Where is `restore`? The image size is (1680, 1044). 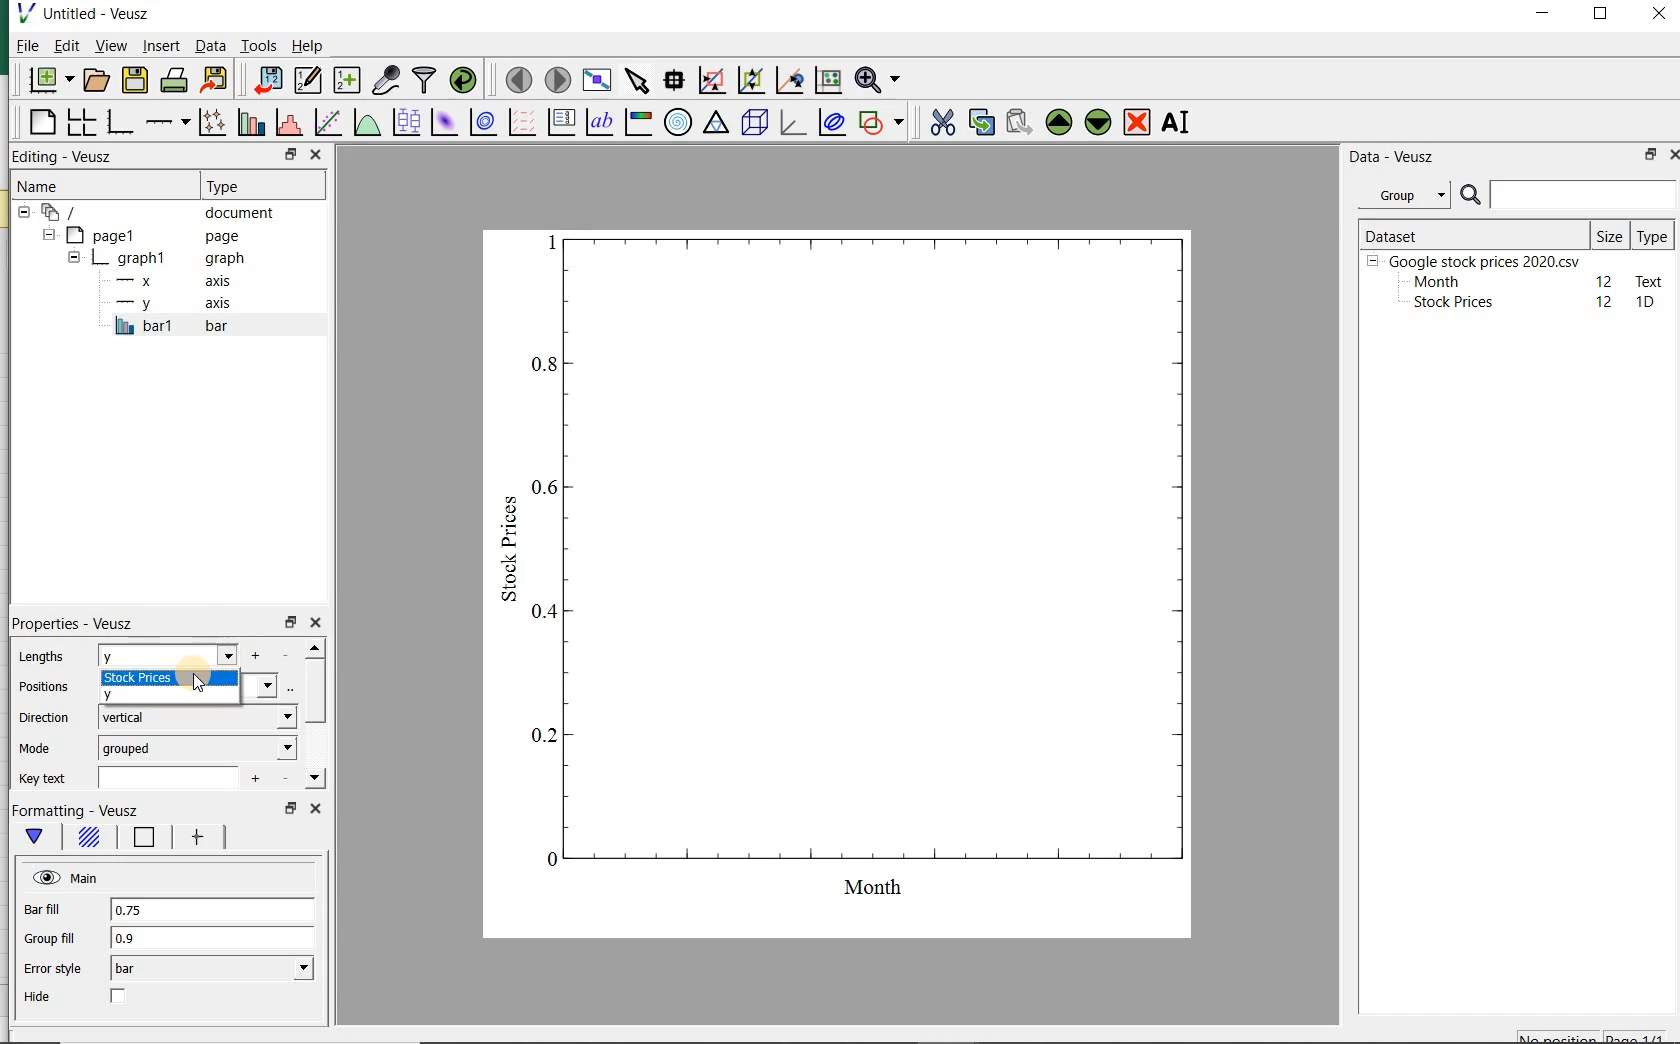 restore is located at coordinates (1647, 156).